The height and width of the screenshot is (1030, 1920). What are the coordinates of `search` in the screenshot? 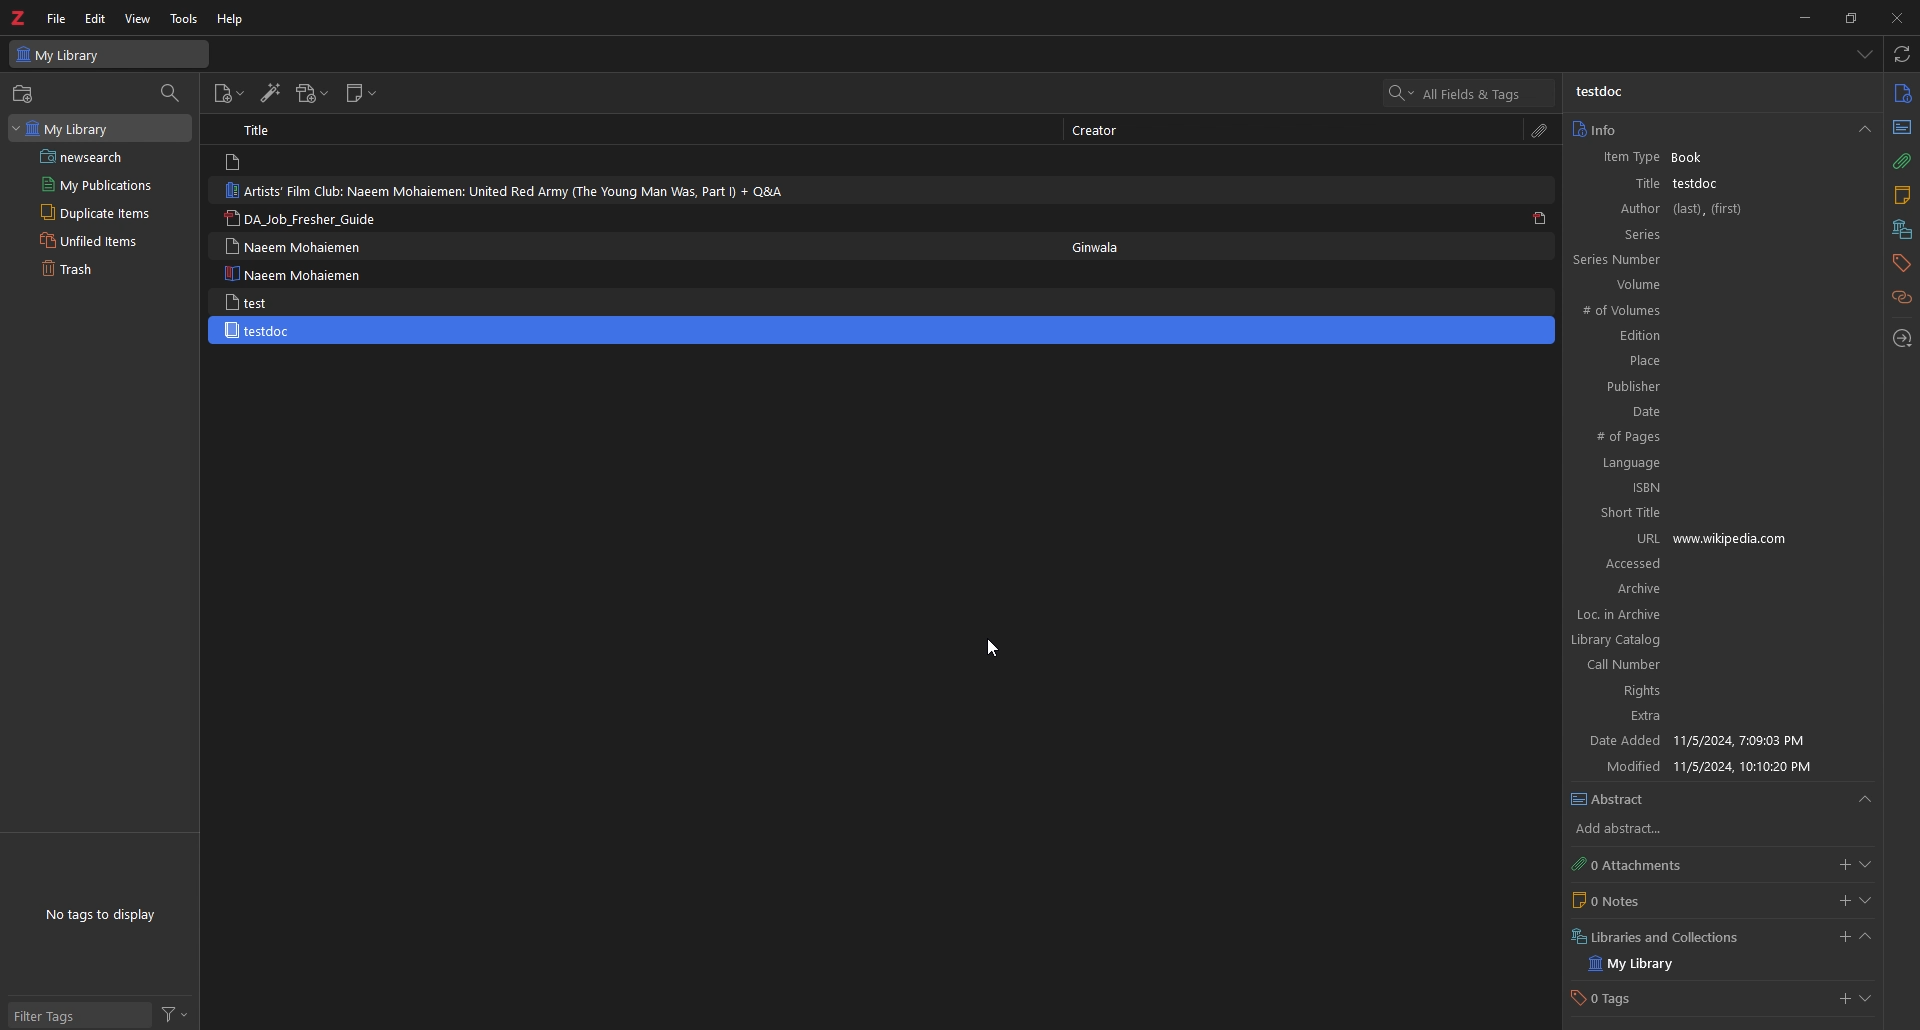 It's located at (1474, 92).